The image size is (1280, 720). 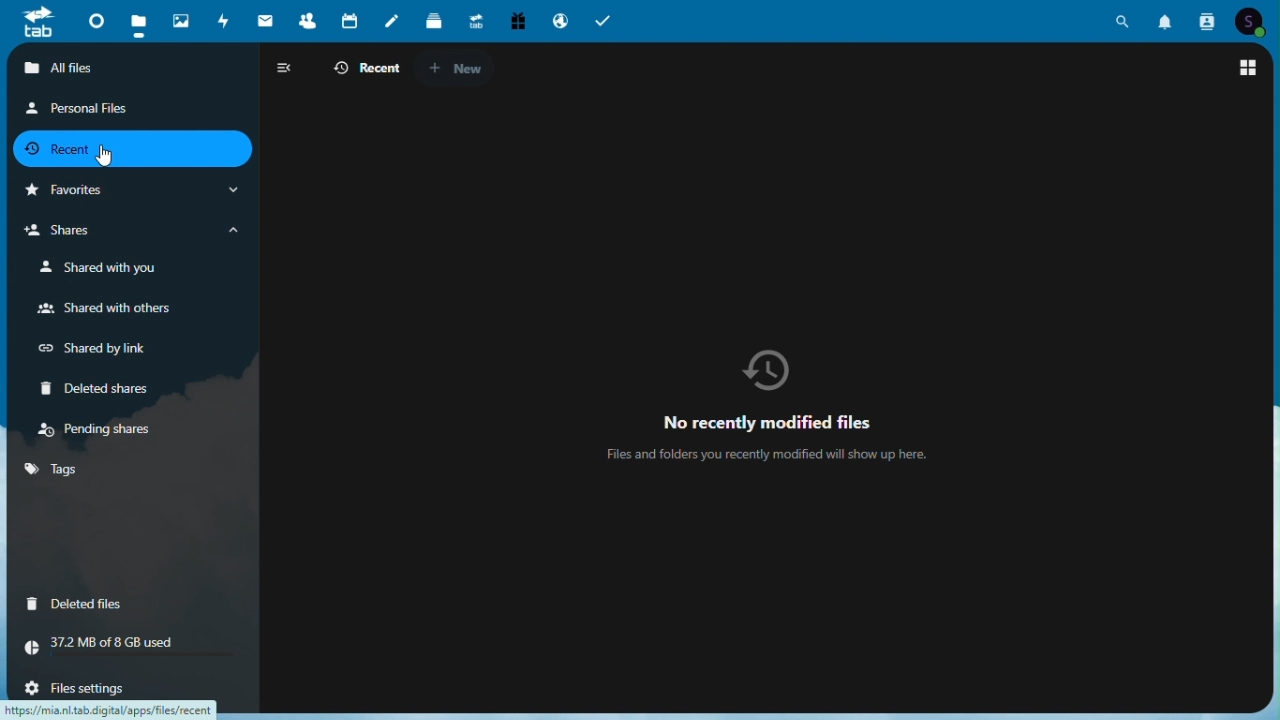 What do you see at coordinates (118, 709) in the screenshot?
I see `URL` at bounding box center [118, 709].